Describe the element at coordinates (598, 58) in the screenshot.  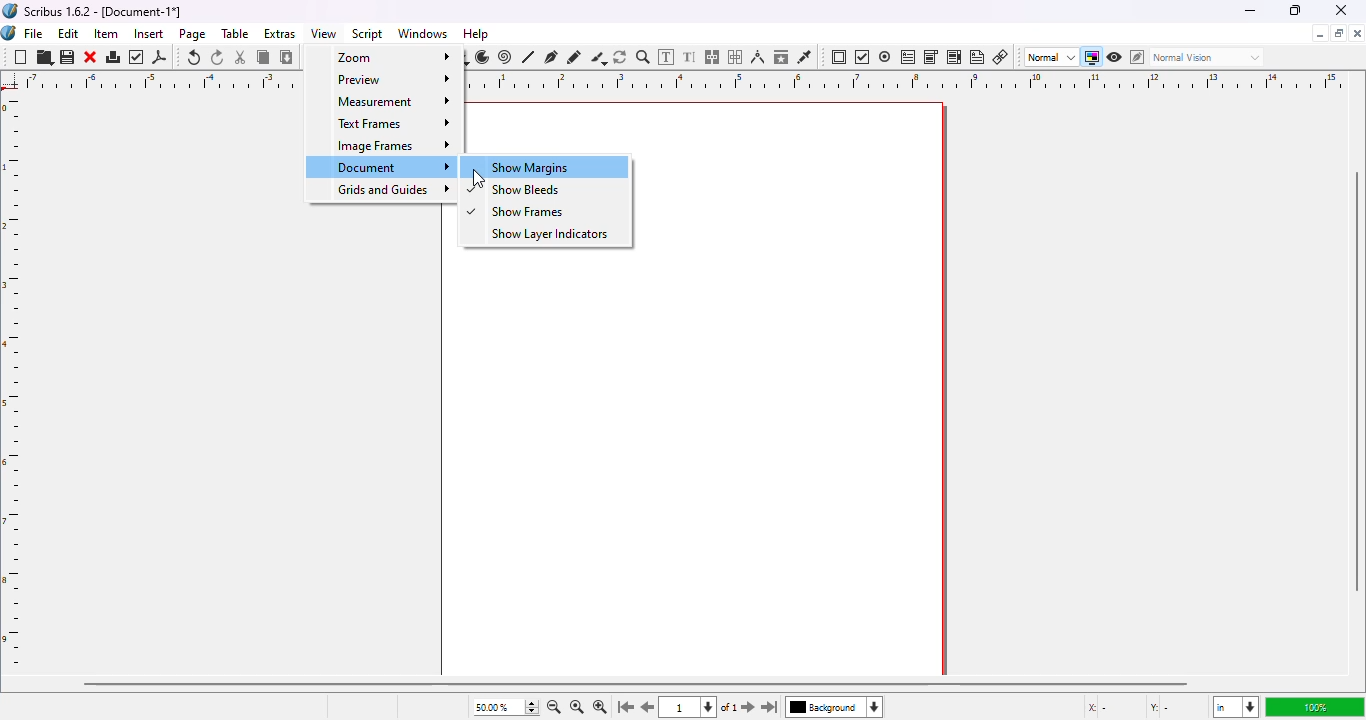
I see `calligraphic line` at that location.